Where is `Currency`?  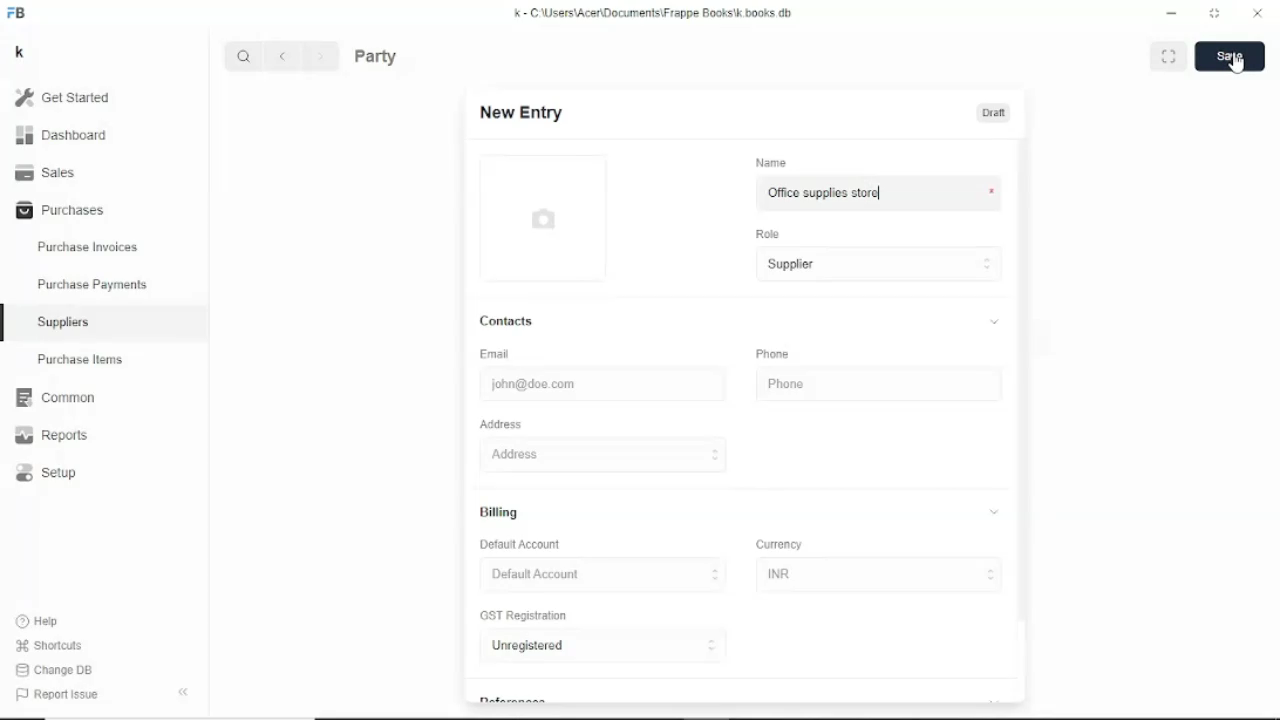 Currency is located at coordinates (780, 544).